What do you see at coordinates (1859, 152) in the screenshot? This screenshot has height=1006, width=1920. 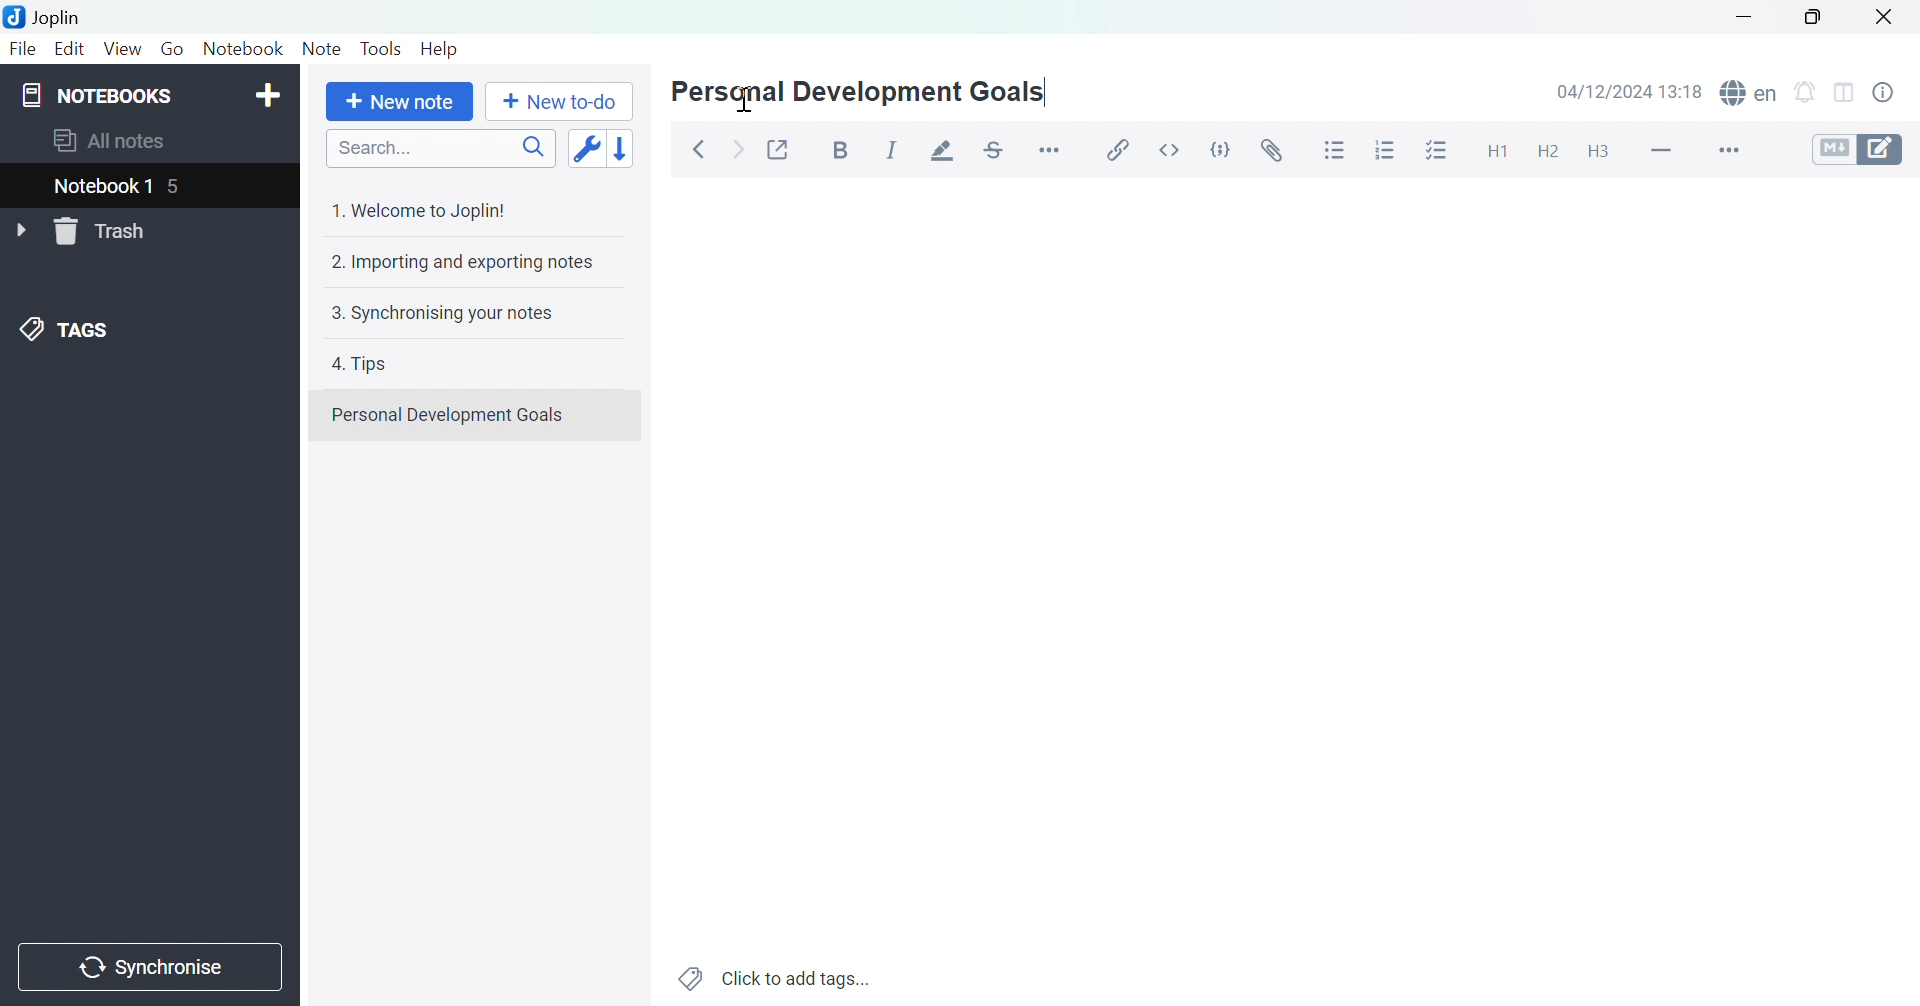 I see `Toggle editors` at bounding box center [1859, 152].